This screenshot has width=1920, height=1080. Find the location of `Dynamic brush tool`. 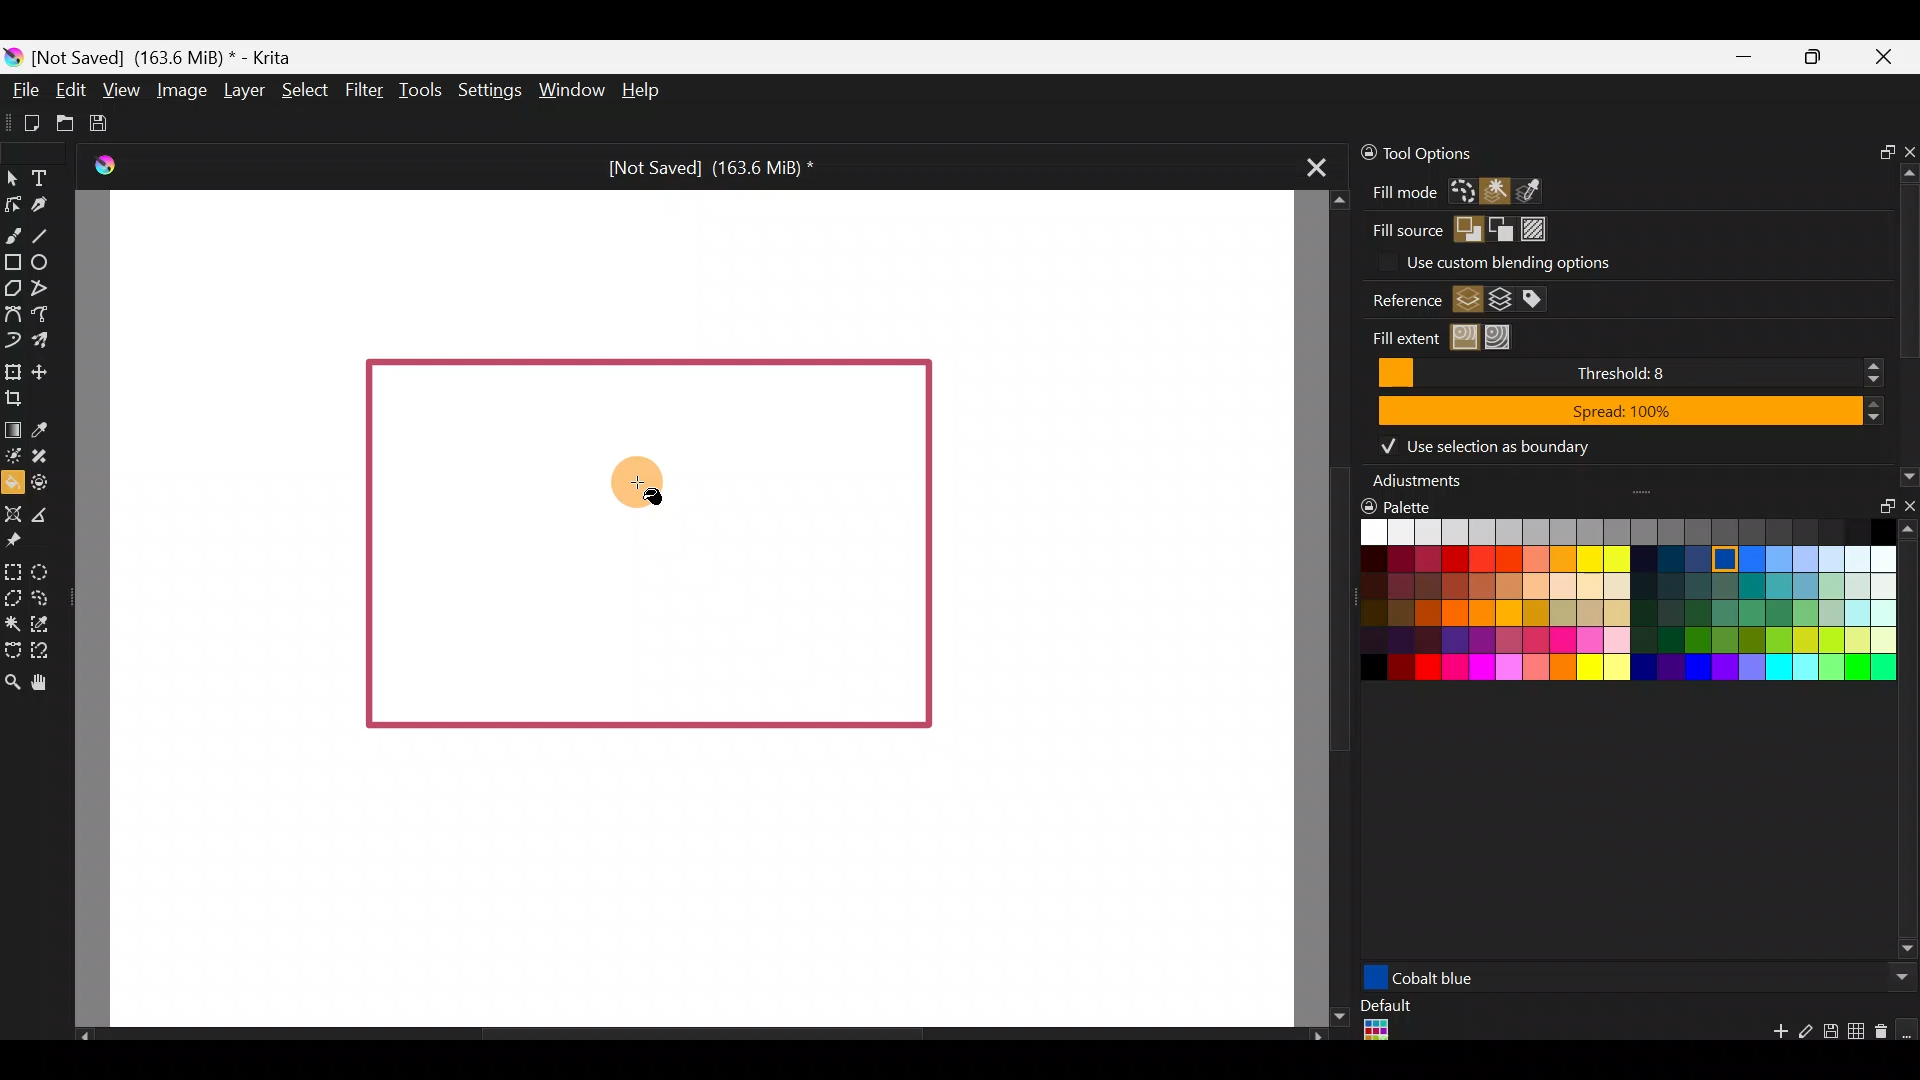

Dynamic brush tool is located at coordinates (12, 339).